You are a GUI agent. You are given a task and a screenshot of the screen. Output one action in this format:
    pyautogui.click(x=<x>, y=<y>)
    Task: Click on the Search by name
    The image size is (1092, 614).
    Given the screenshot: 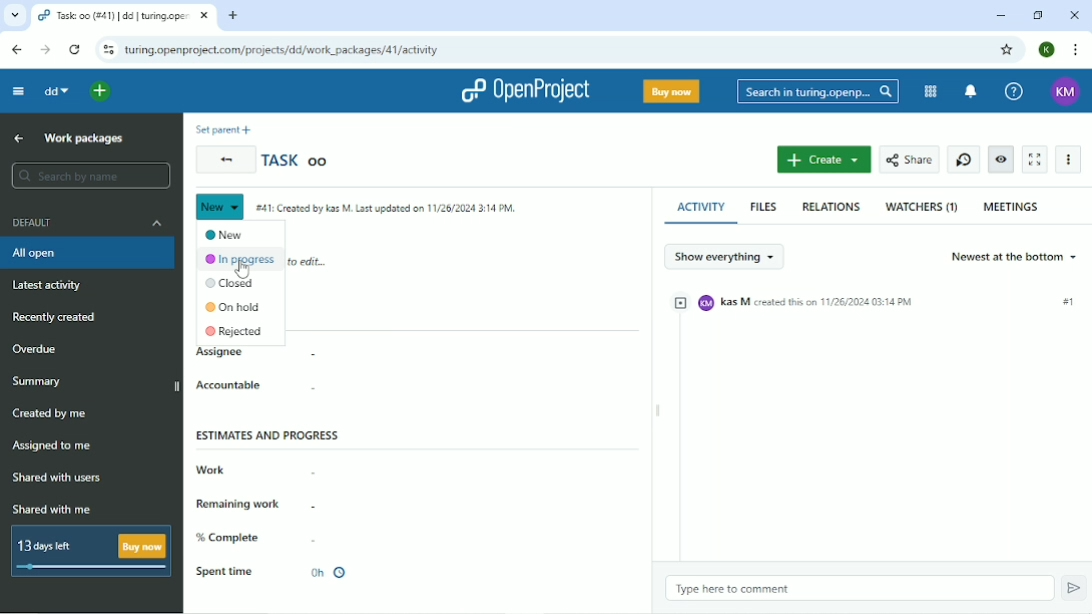 What is the action you would take?
    pyautogui.click(x=91, y=175)
    